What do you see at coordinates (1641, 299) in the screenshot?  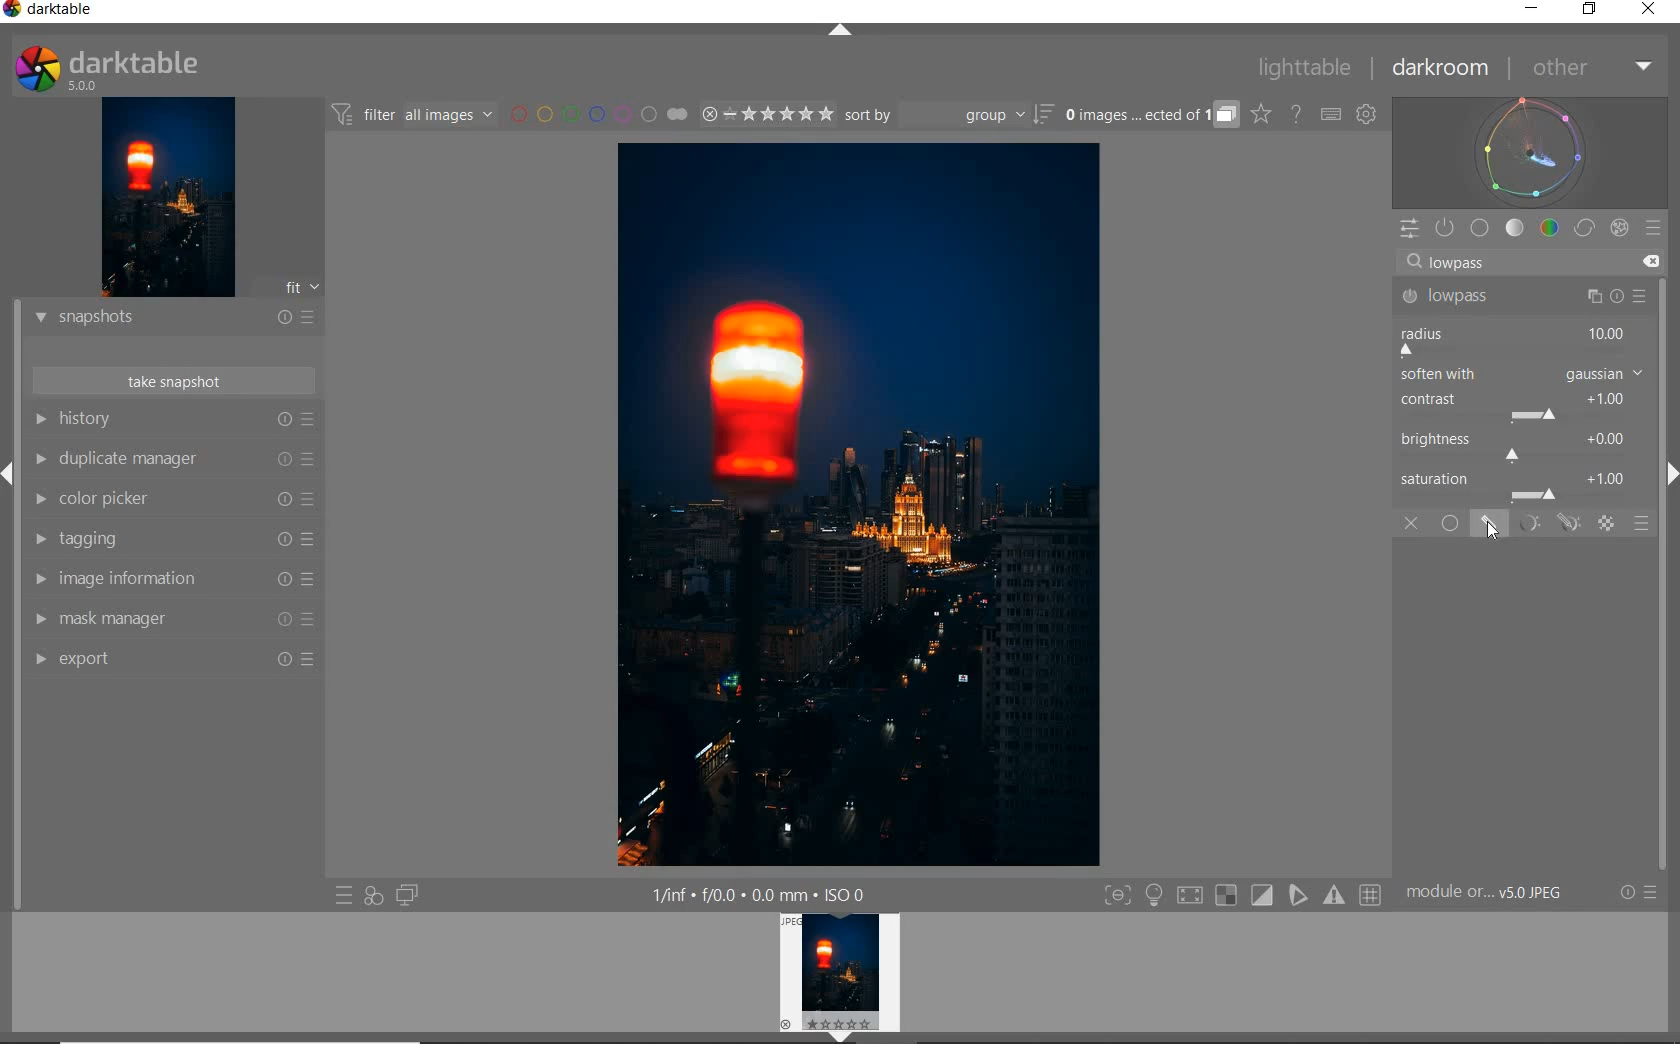 I see `Preset and reset` at bounding box center [1641, 299].